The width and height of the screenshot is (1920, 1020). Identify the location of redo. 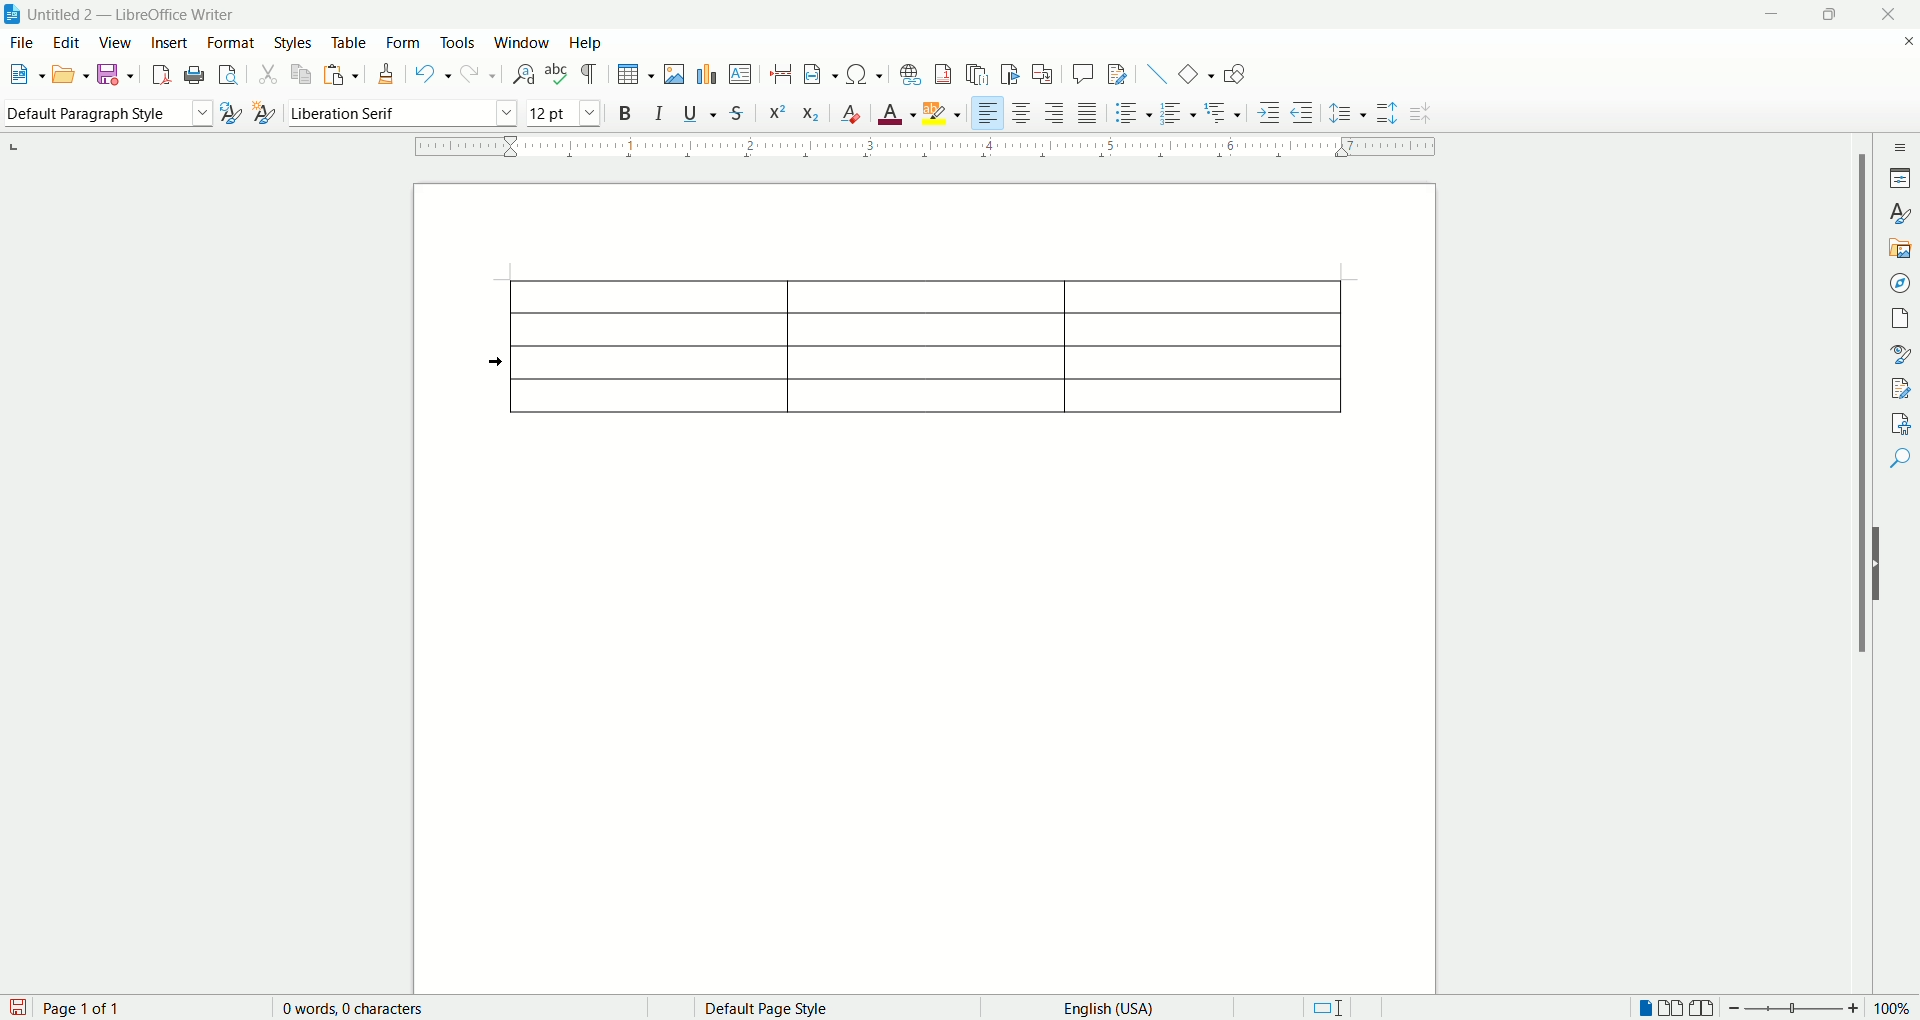
(477, 75).